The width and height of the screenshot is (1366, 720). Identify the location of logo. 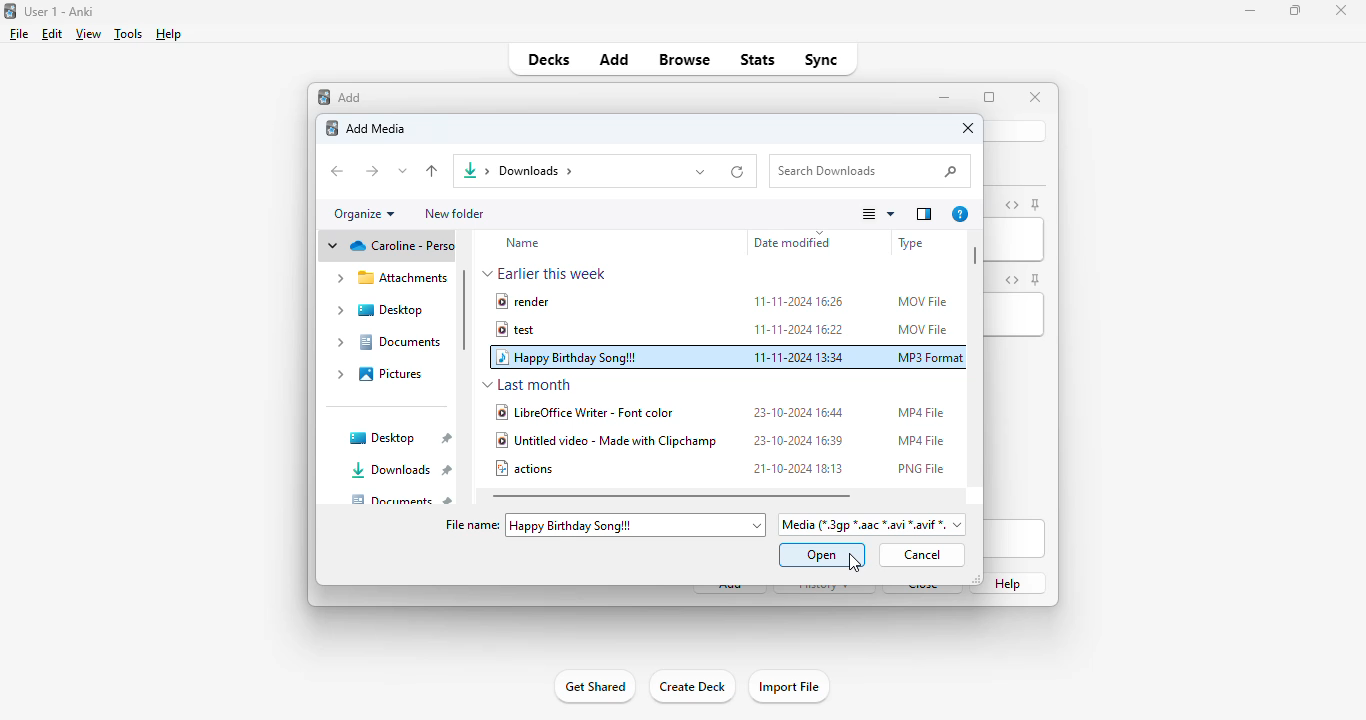
(333, 128).